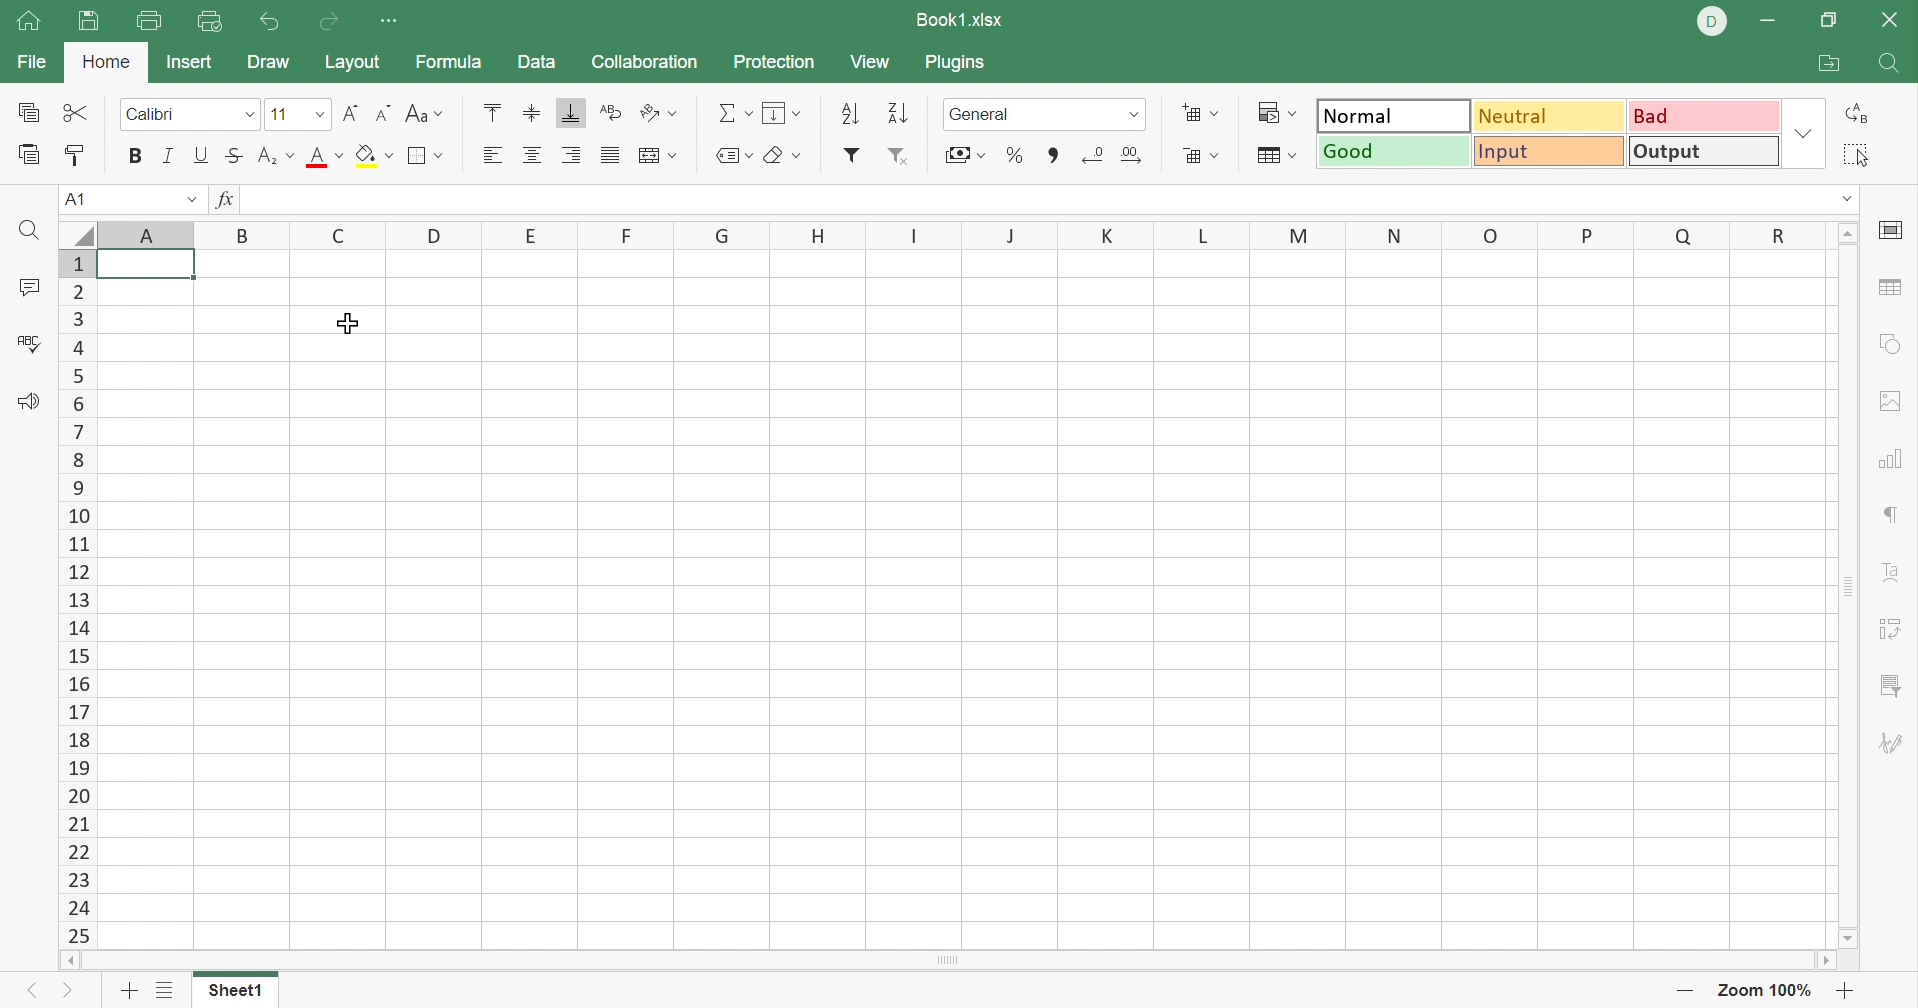 This screenshot has height=1008, width=1918. Describe the element at coordinates (648, 62) in the screenshot. I see `Collaboration` at that location.